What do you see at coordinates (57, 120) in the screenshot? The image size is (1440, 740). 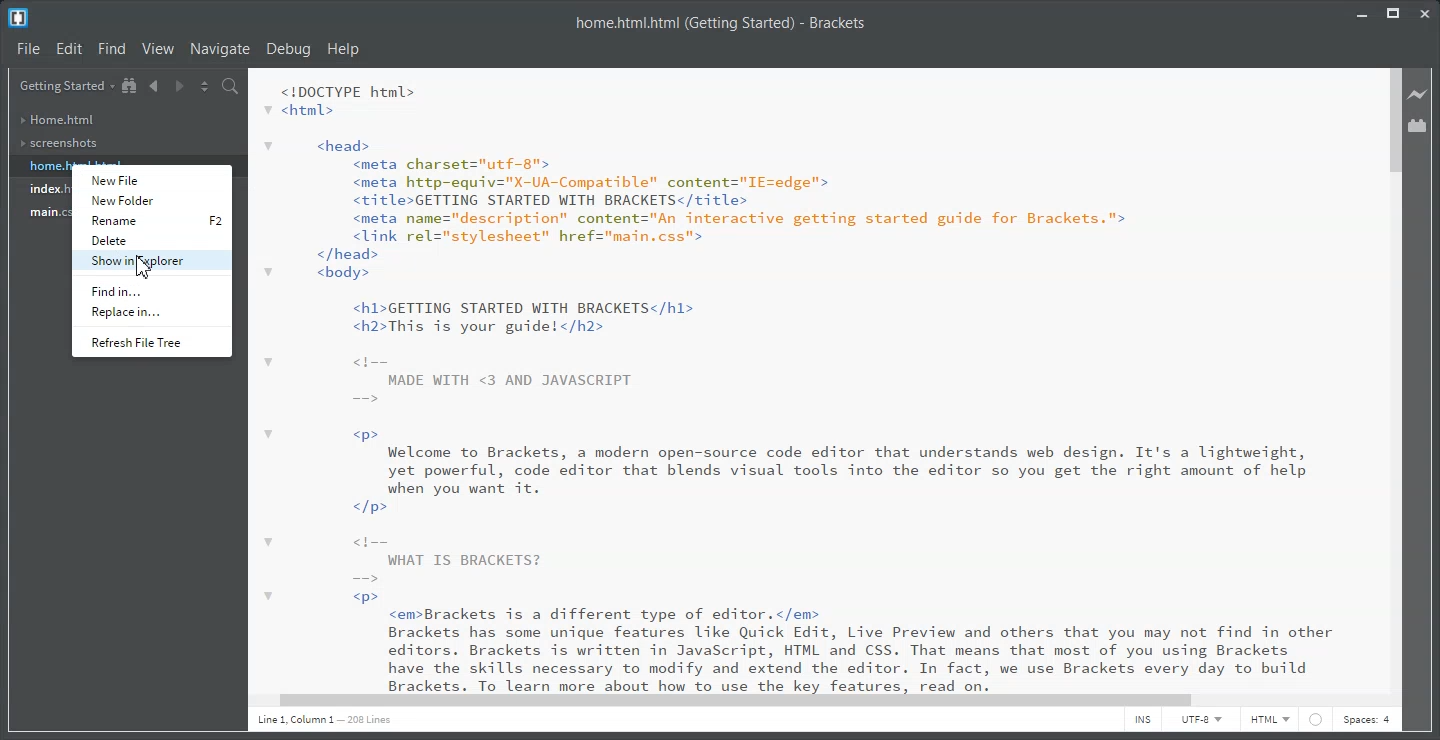 I see `Home.html` at bounding box center [57, 120].